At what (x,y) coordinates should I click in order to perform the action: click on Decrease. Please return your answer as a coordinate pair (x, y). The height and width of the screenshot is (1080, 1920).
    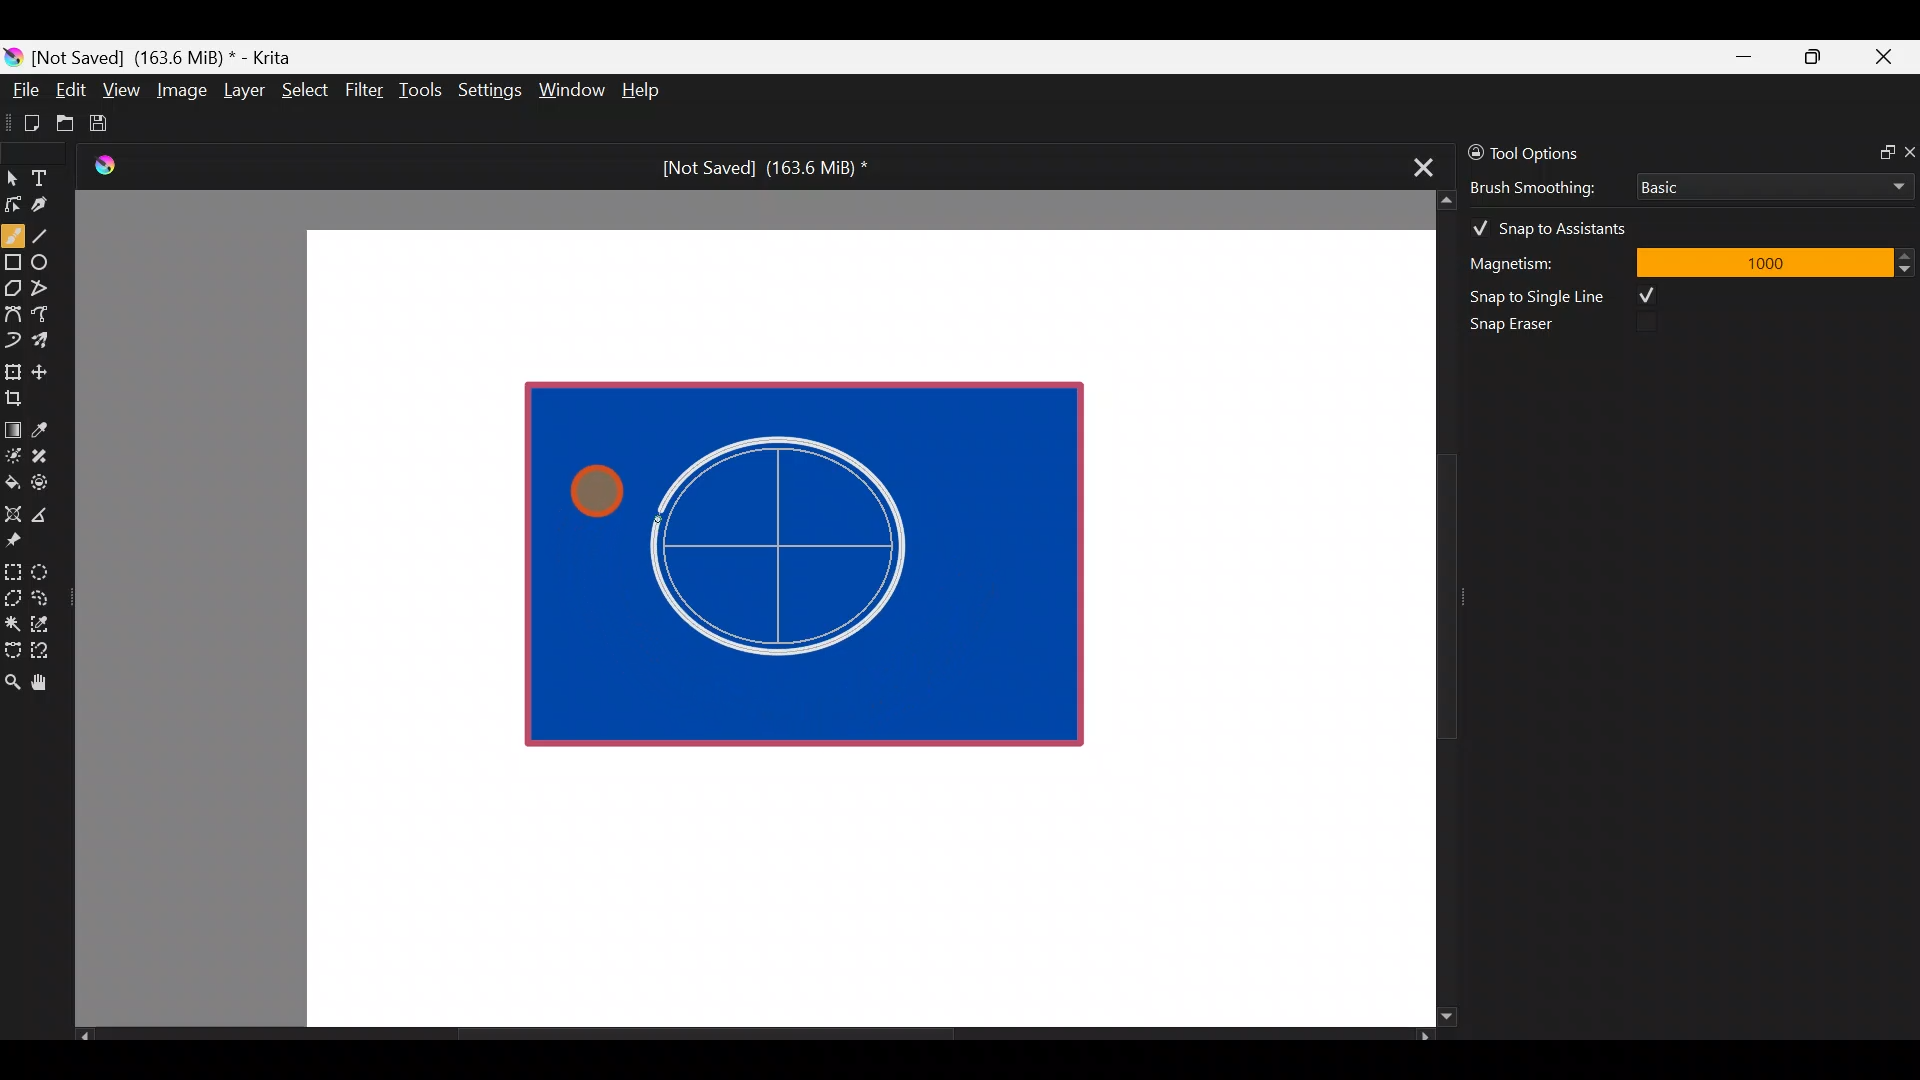
    Looking at the image, I should click on (1908, 268).